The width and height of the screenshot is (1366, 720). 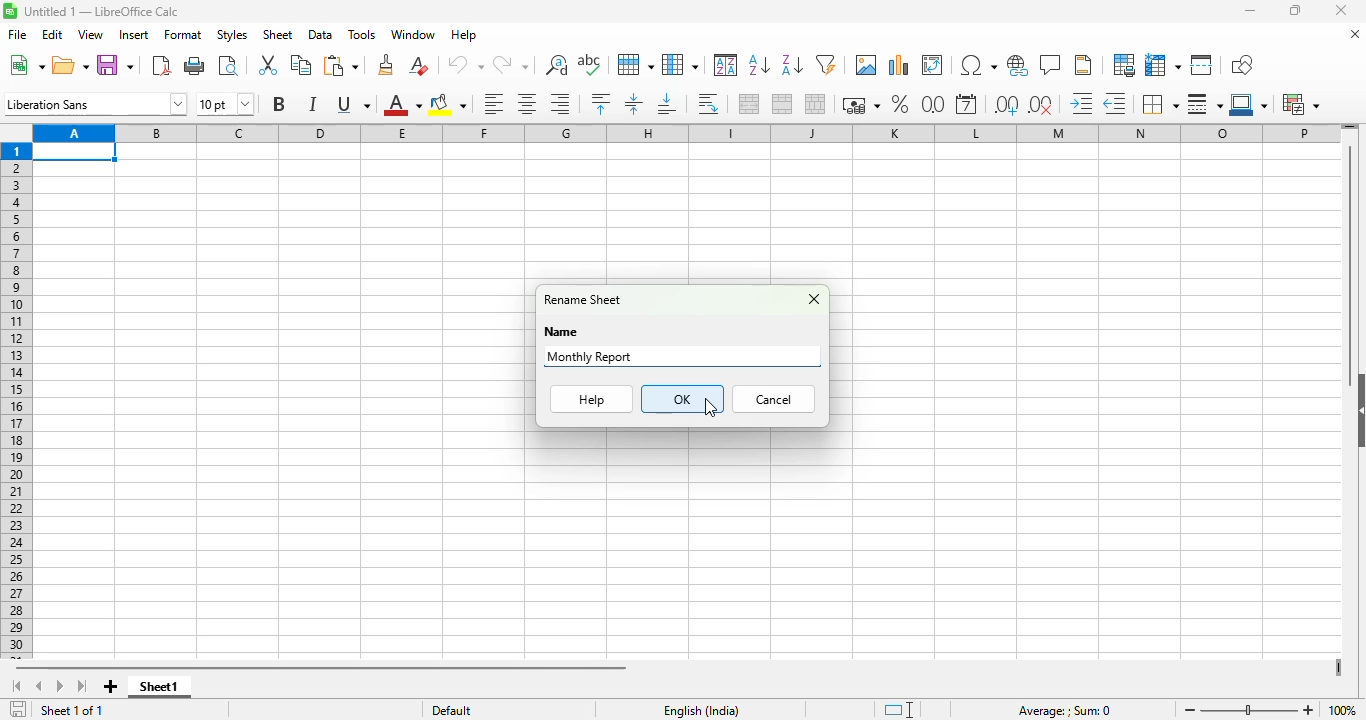 I want to click on English (India), so click(x=700, y=710).